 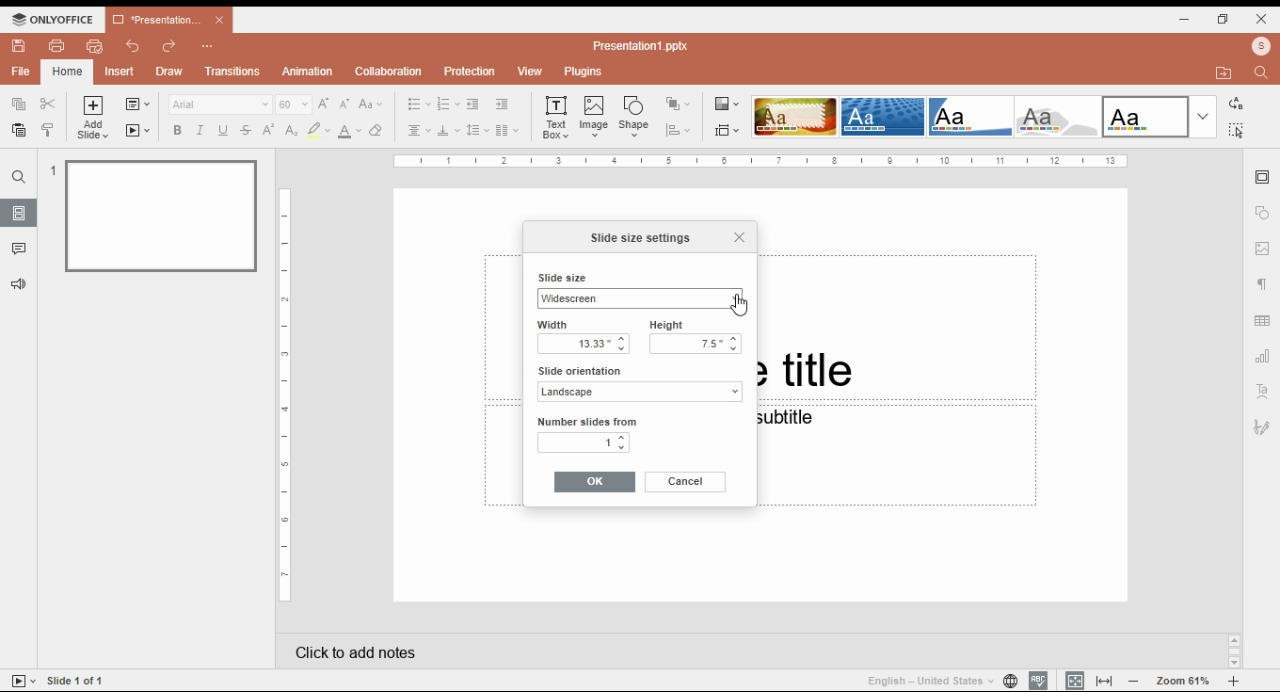 I want to click on erase, so click(x=377, y=131).